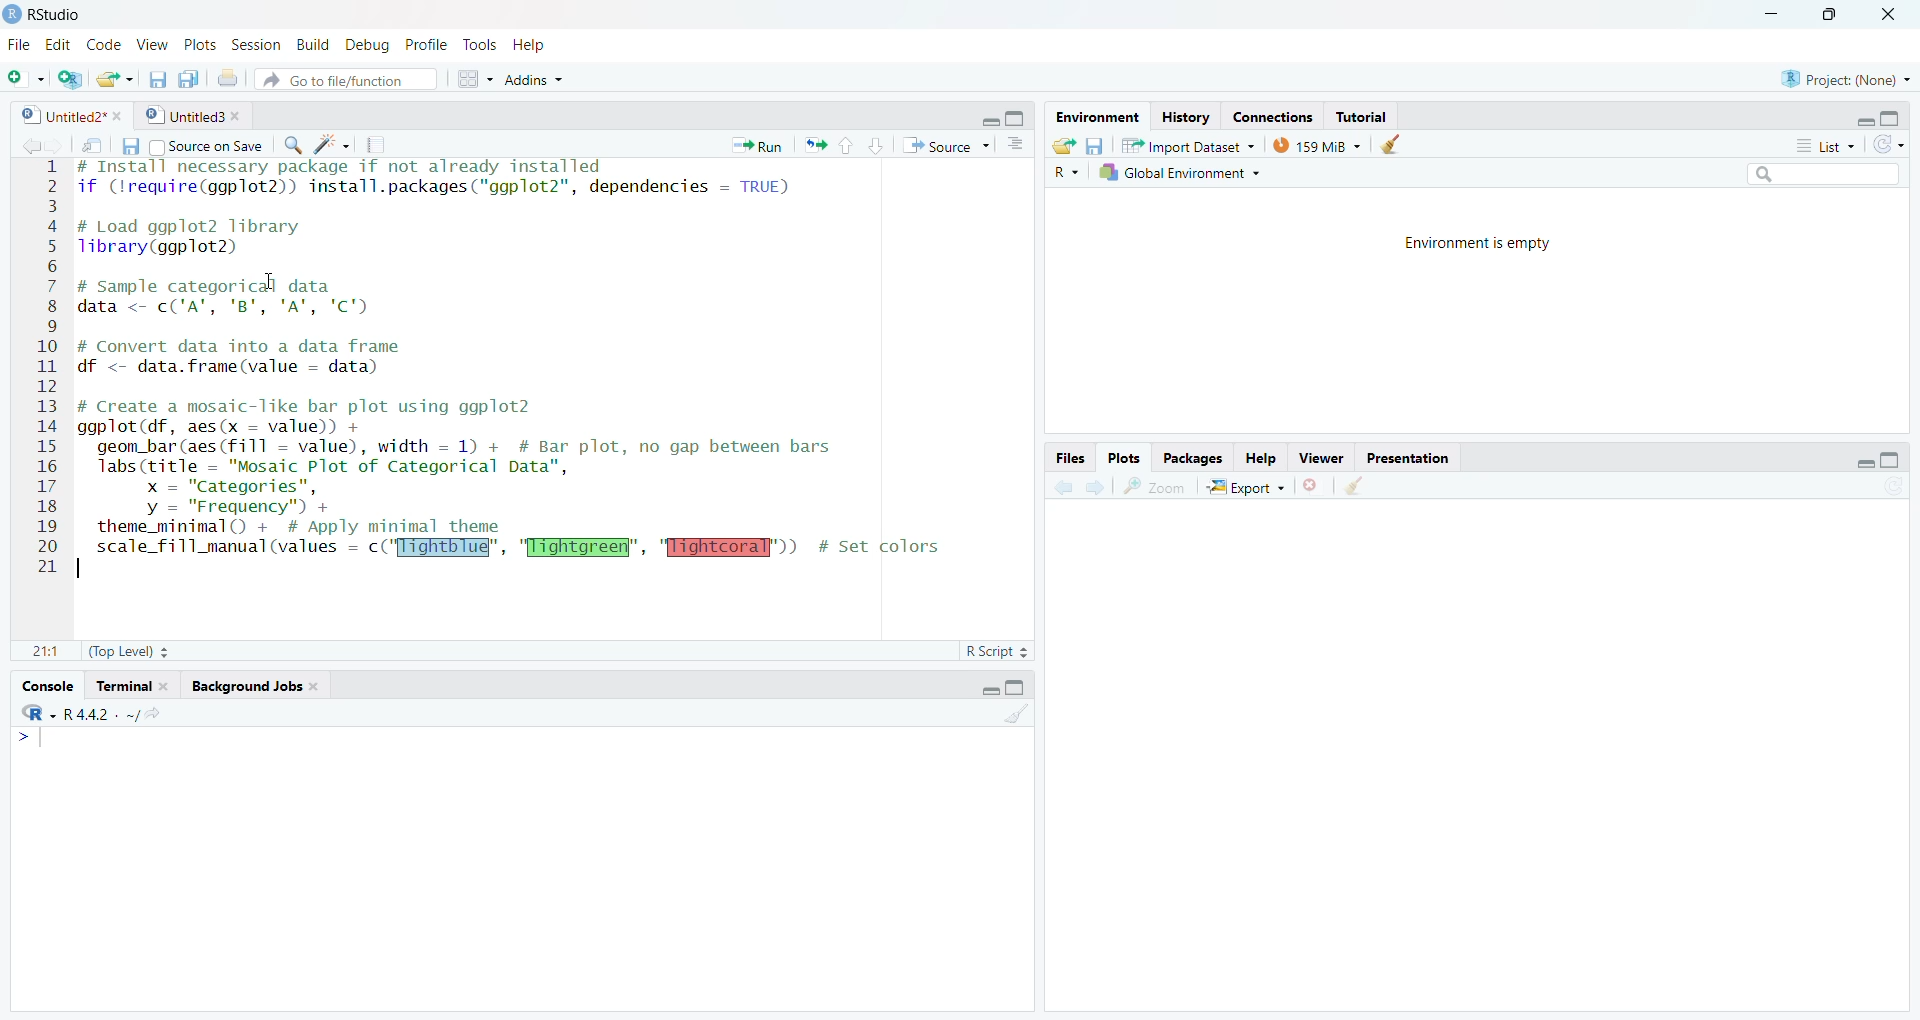 The height and width of the screenshot is (1020, 1920). I want to click on Console, so click(47, 685).